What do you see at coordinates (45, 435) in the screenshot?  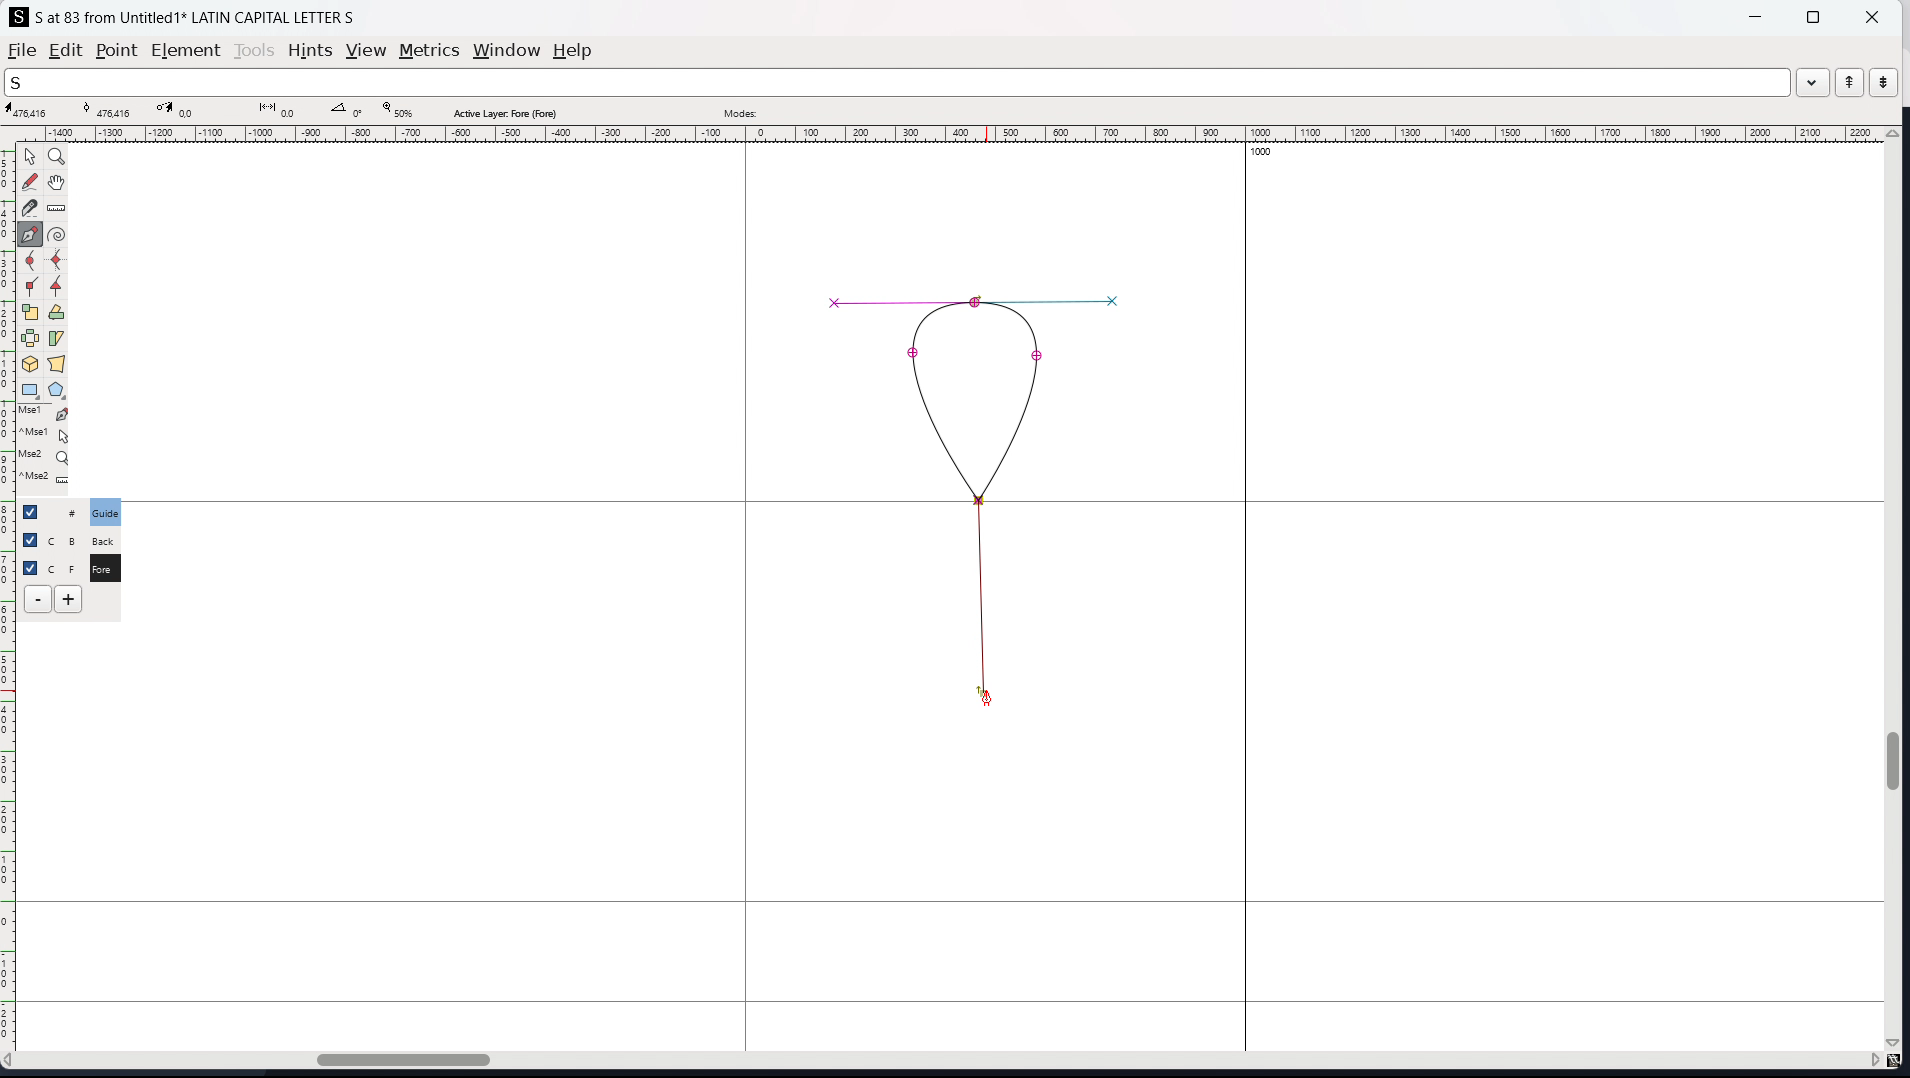 I see `^Mse1` at bounding box center [45, 435].